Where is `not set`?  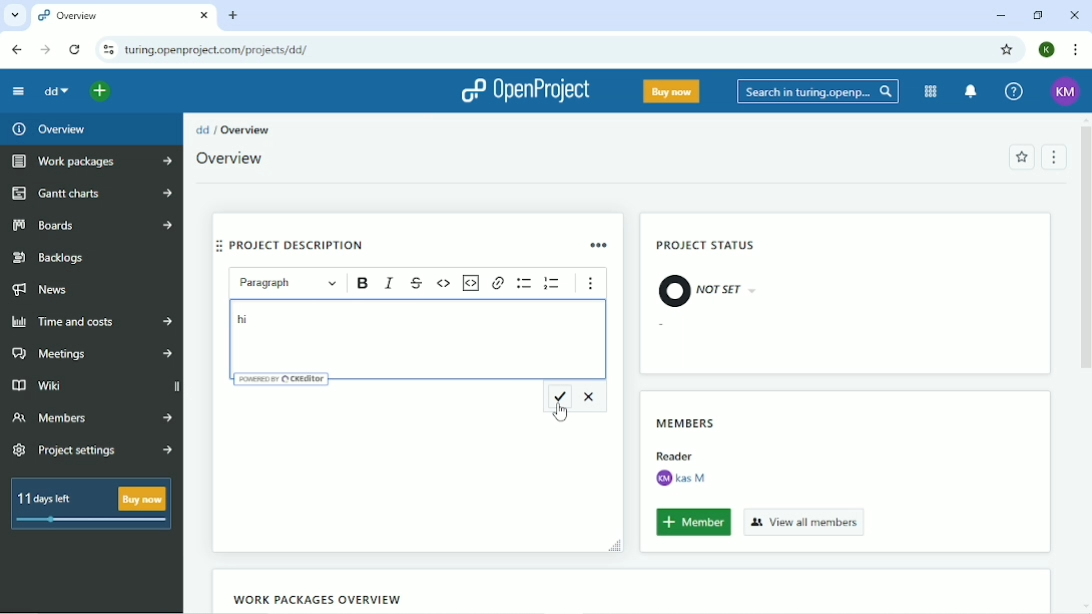 not set is located at coordinates (707, 289).